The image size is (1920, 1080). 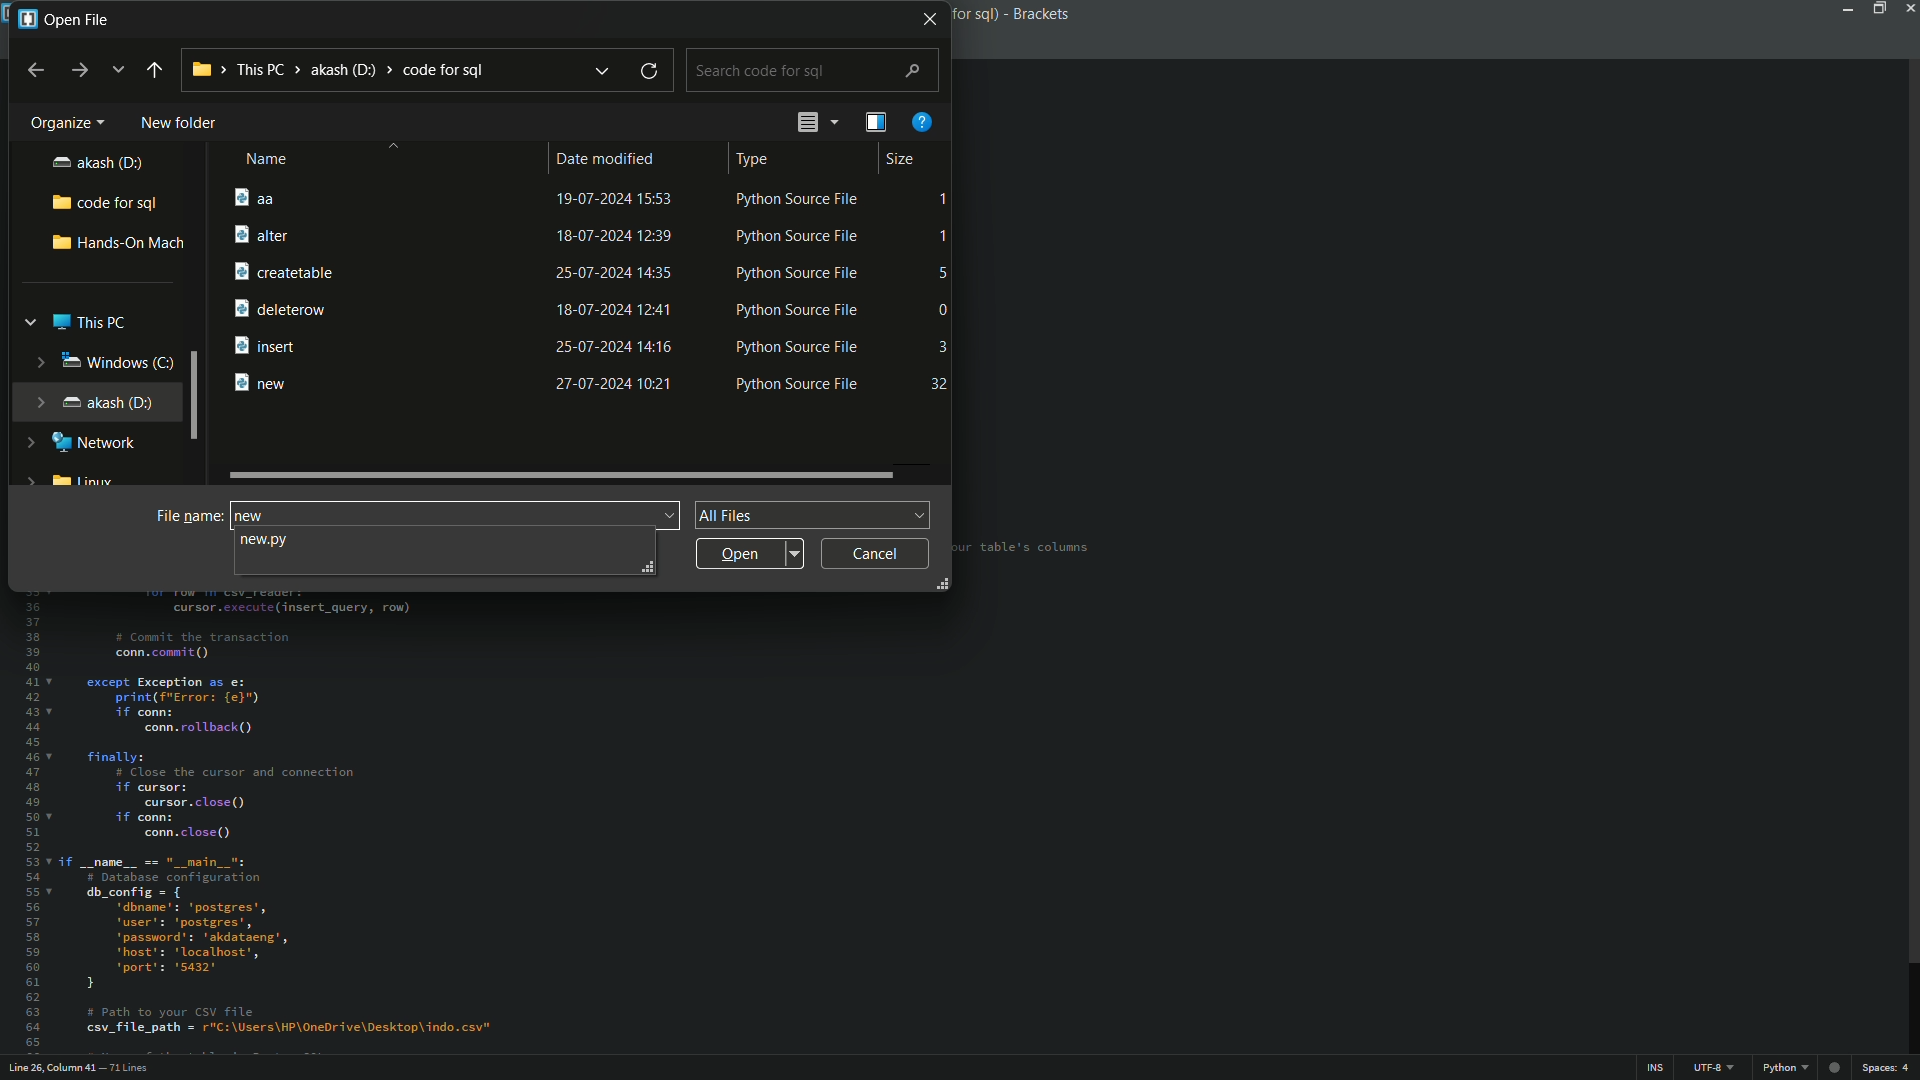 What do you see at coordinates (1906, 518) in the screenshot?
I see `scroll bar` at bounding box center [1906, 518].